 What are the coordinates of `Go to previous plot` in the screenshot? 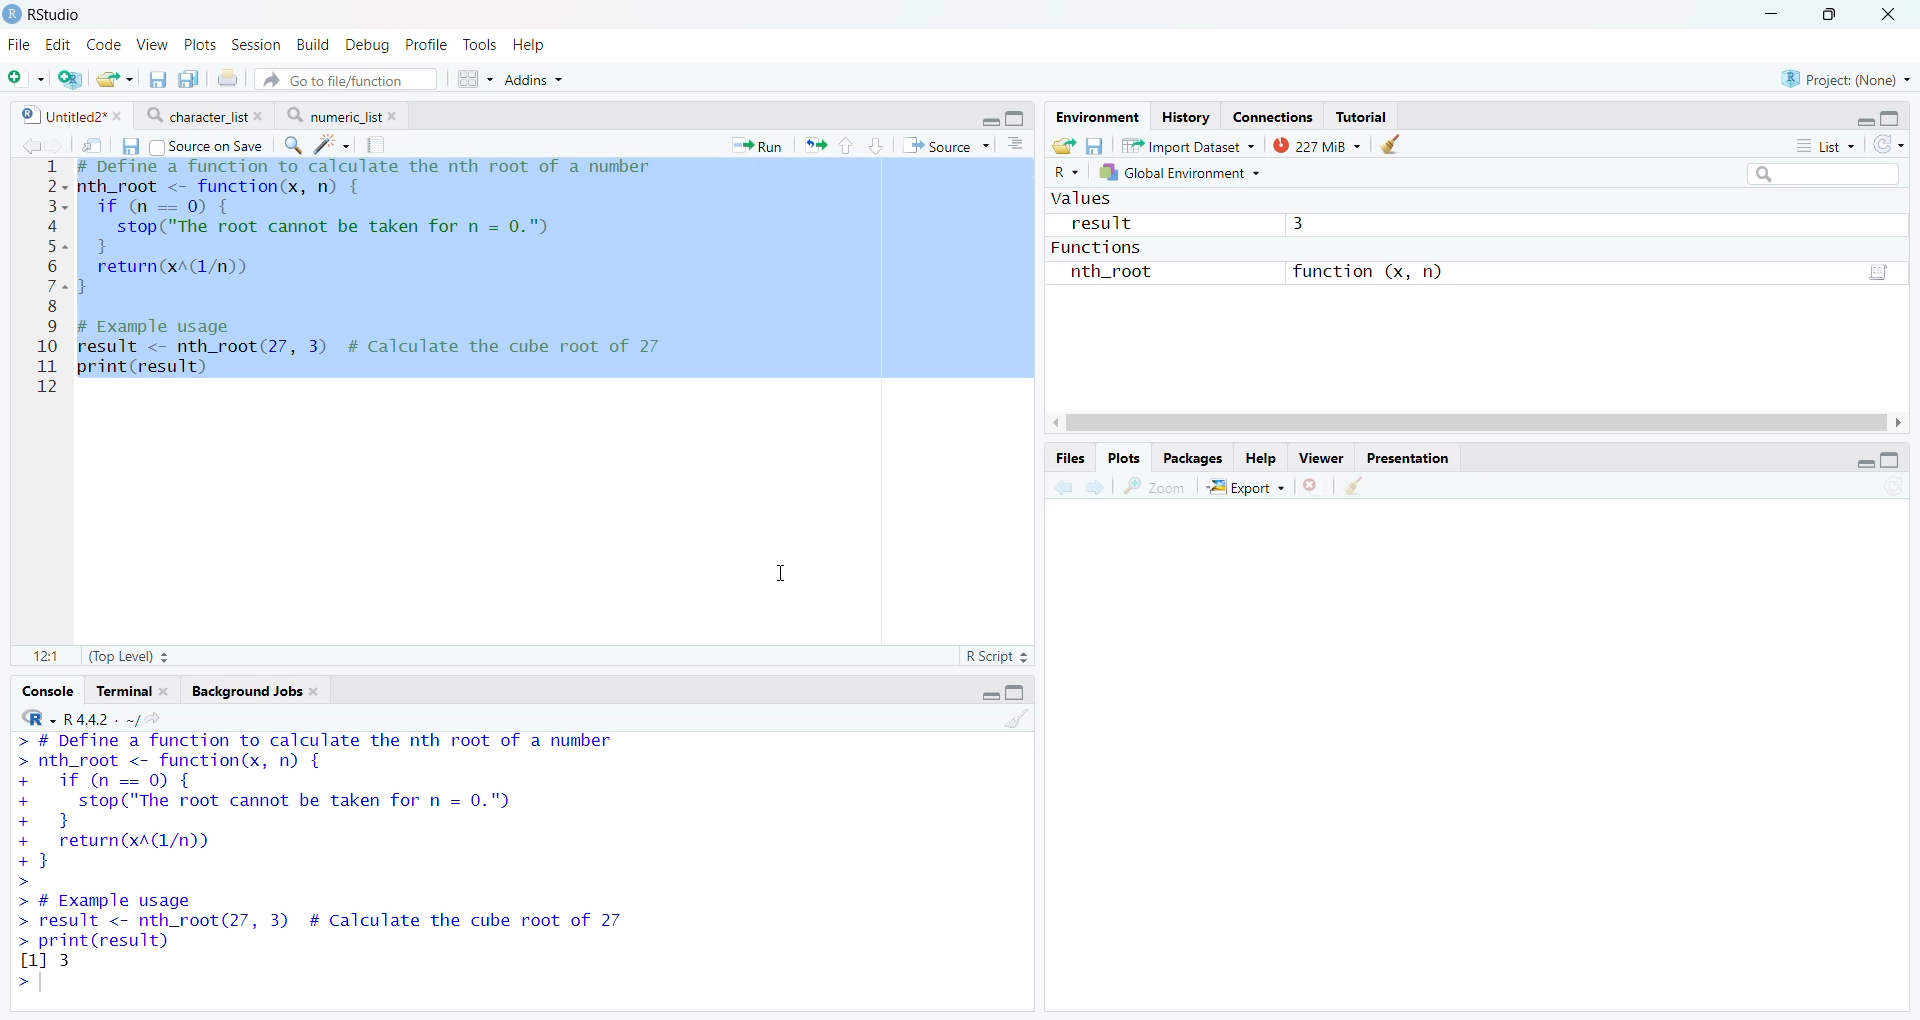 It's located at (1062, 485).